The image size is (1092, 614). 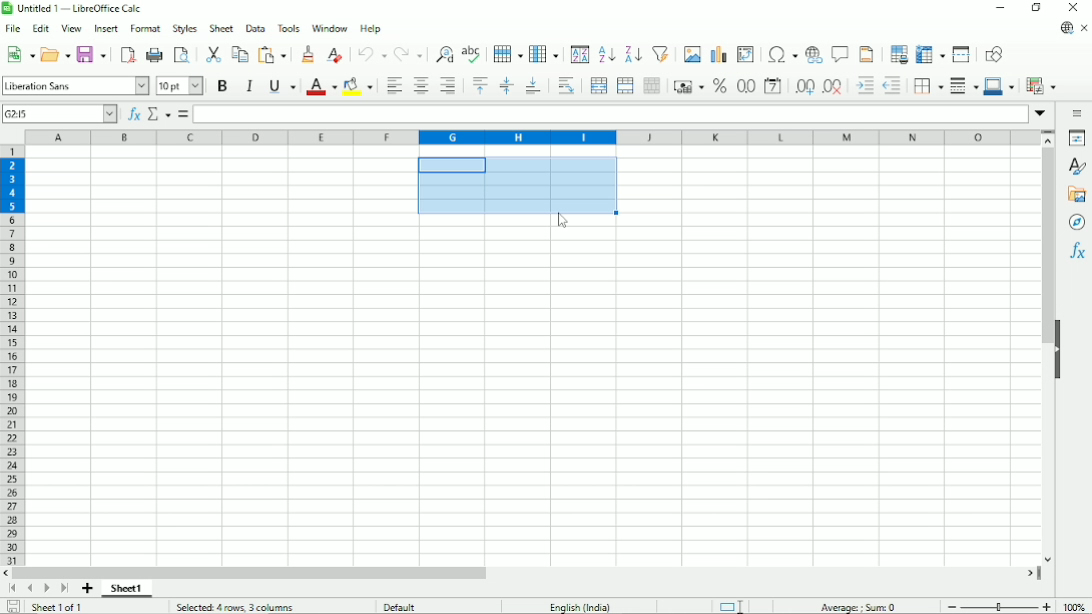 I want to click on Column, so click(x=545, y=53).